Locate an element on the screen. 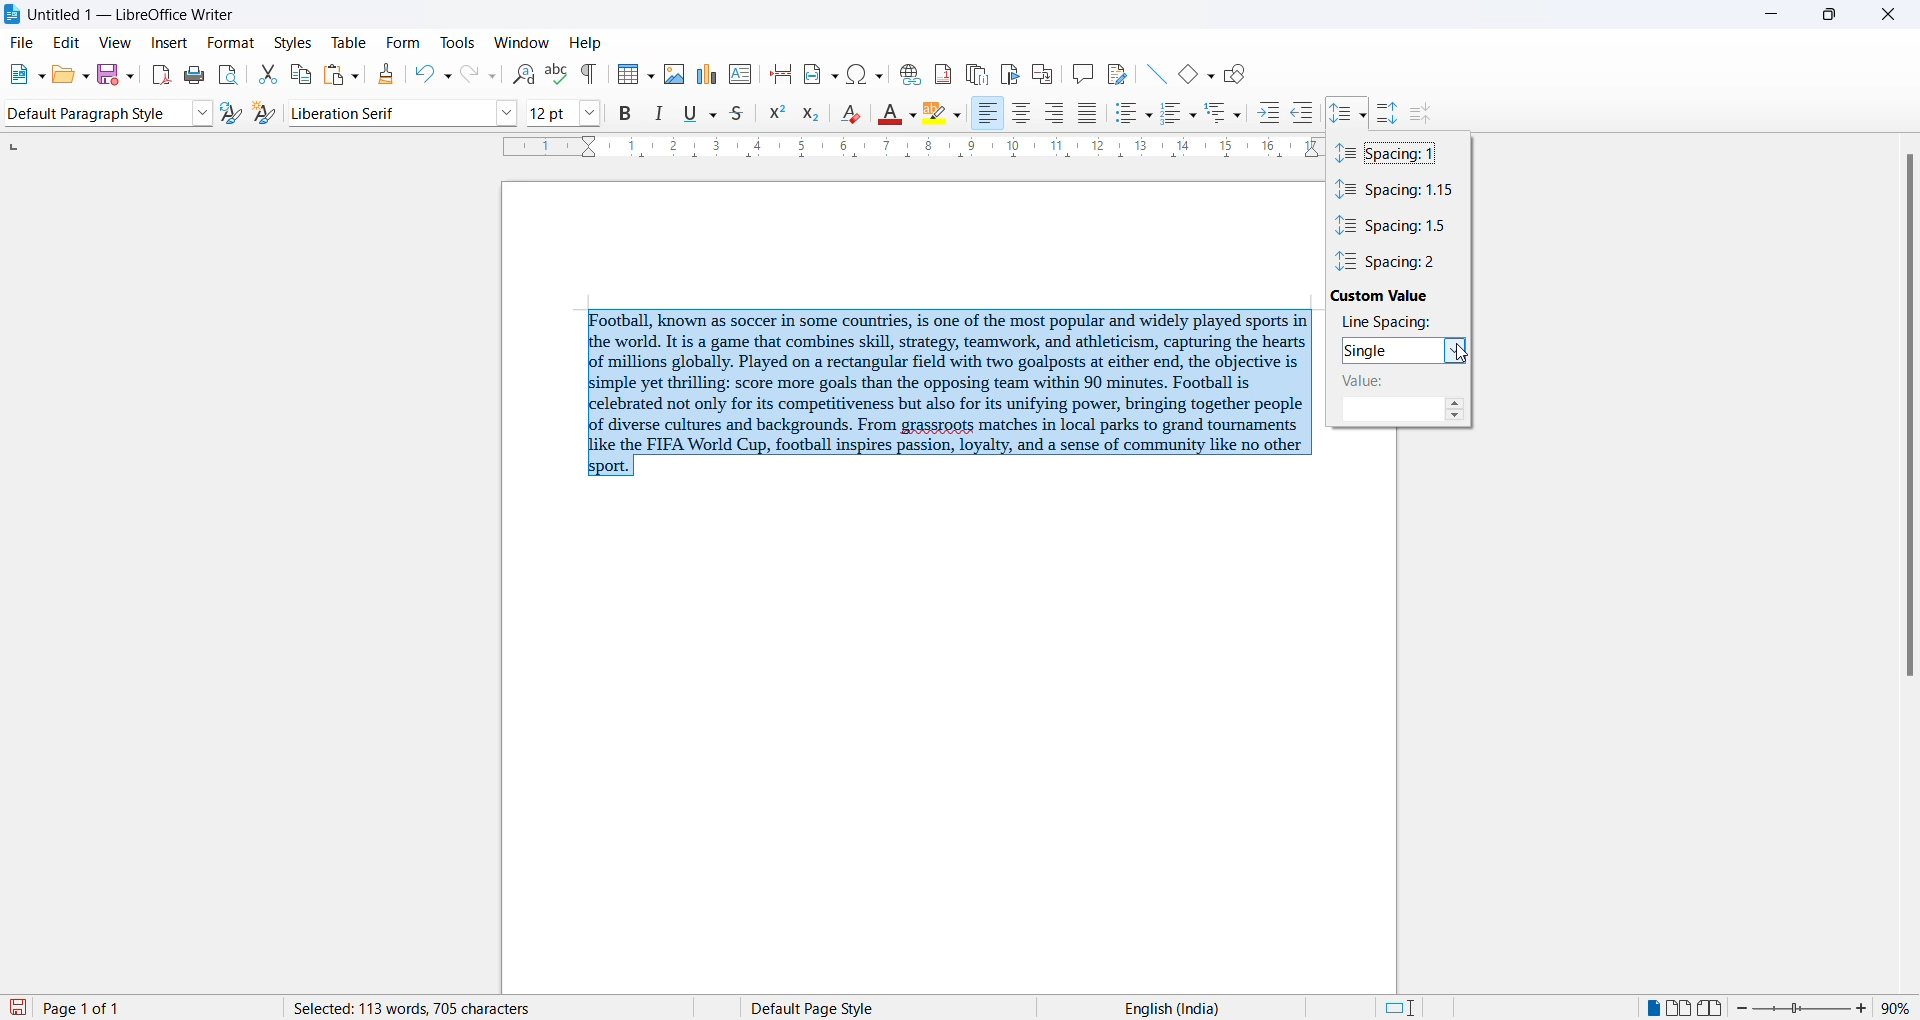 This screenshot has width=1920, height=1020. insert cross-reference is located at coordinates (1046, 74).